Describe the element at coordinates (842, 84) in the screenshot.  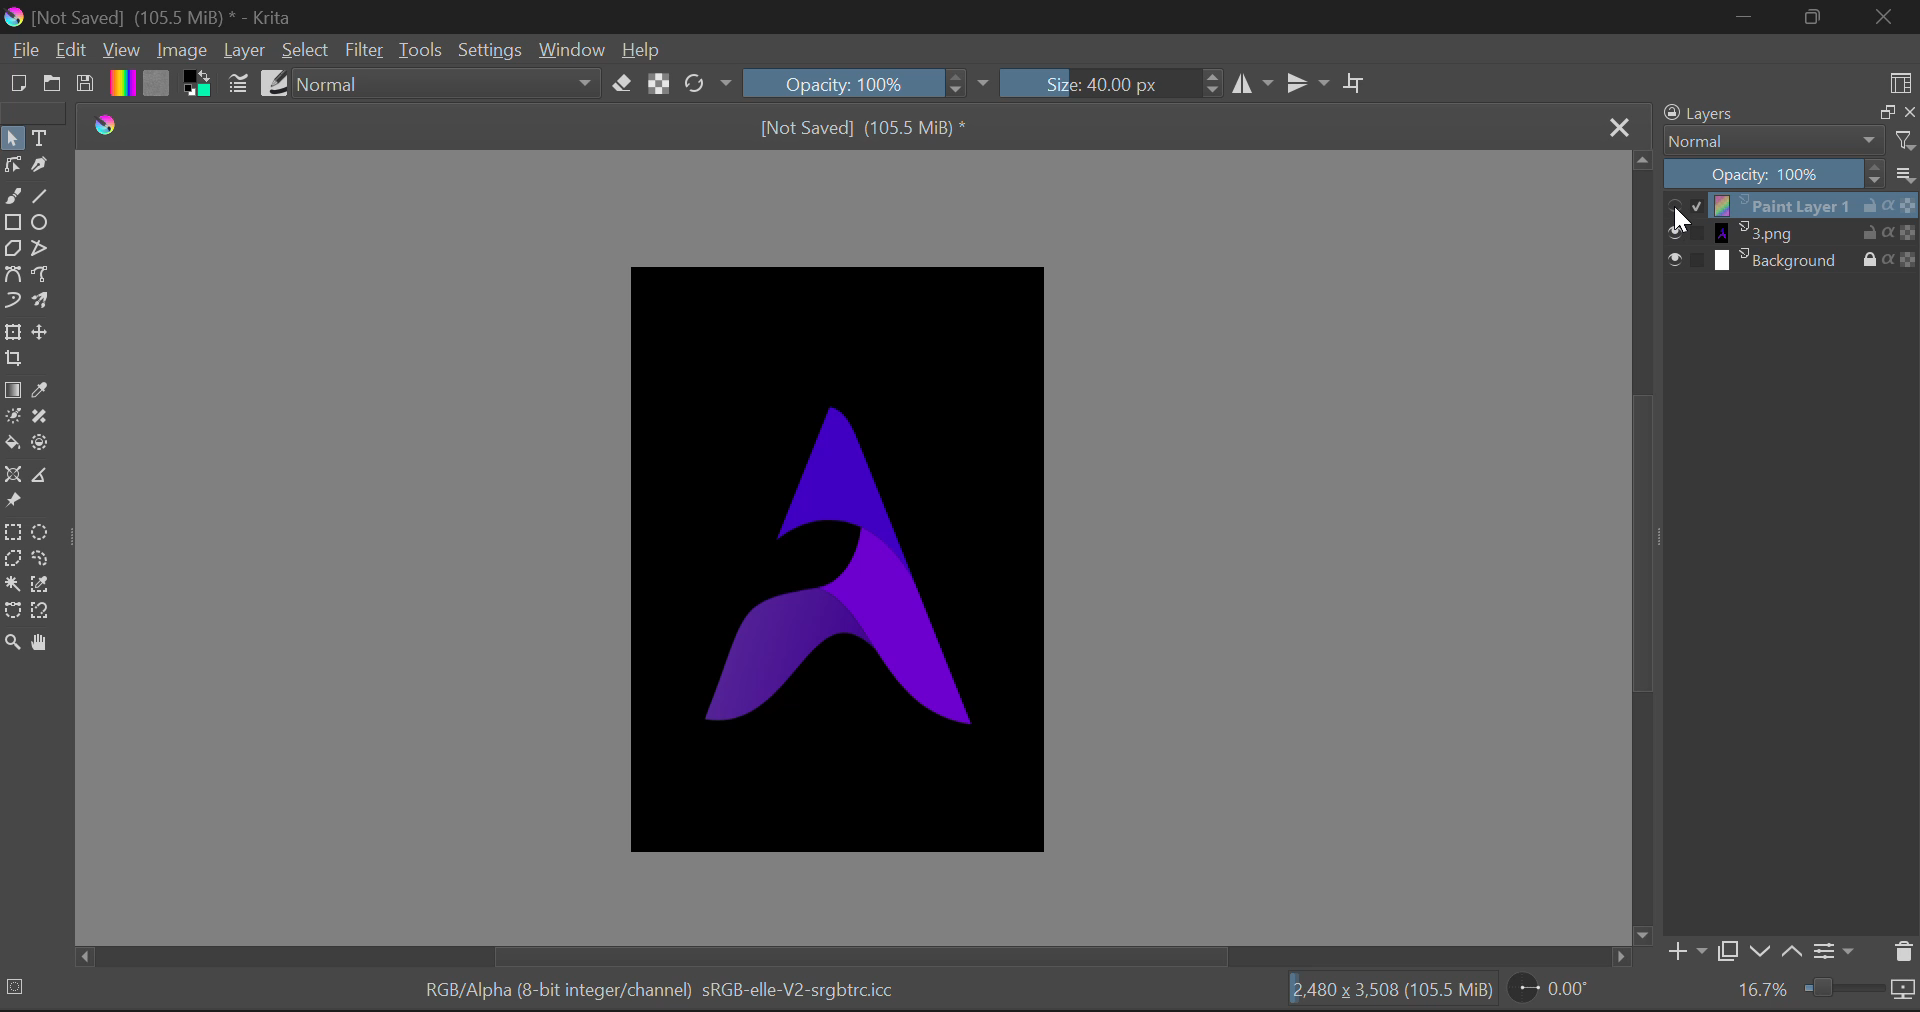
I see `Opacity` at that location.